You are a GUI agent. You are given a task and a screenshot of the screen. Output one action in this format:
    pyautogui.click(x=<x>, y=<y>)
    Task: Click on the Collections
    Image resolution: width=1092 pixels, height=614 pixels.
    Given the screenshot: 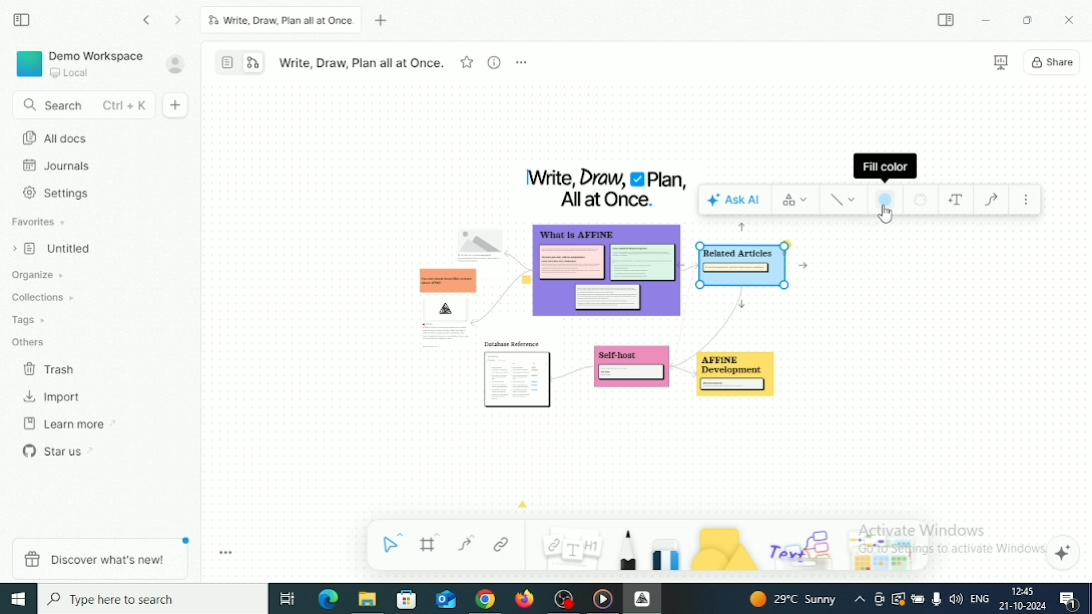 What is the action you would take?
    pyautogui.click(x=44, y=296)
    